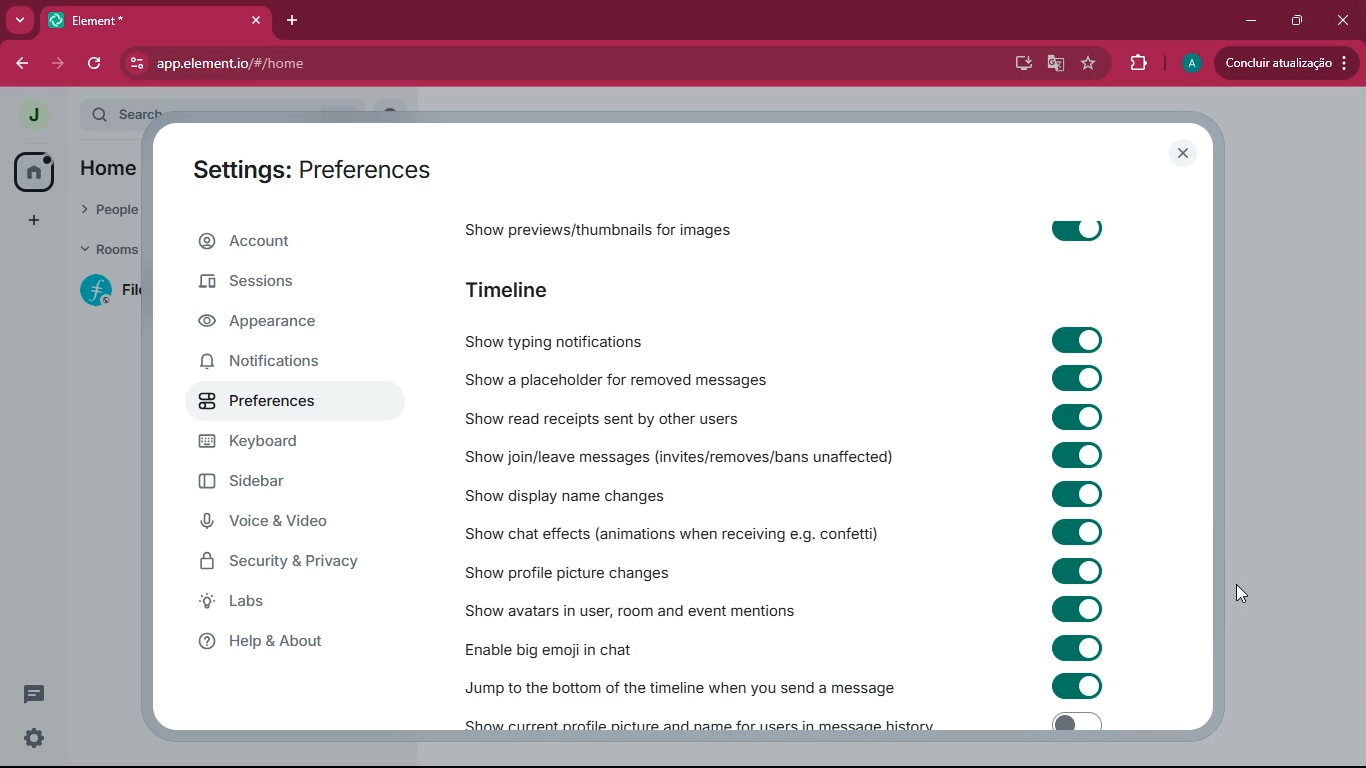 This screenshot has height=768, width=1366. I want to click on back, so click(17, 63).